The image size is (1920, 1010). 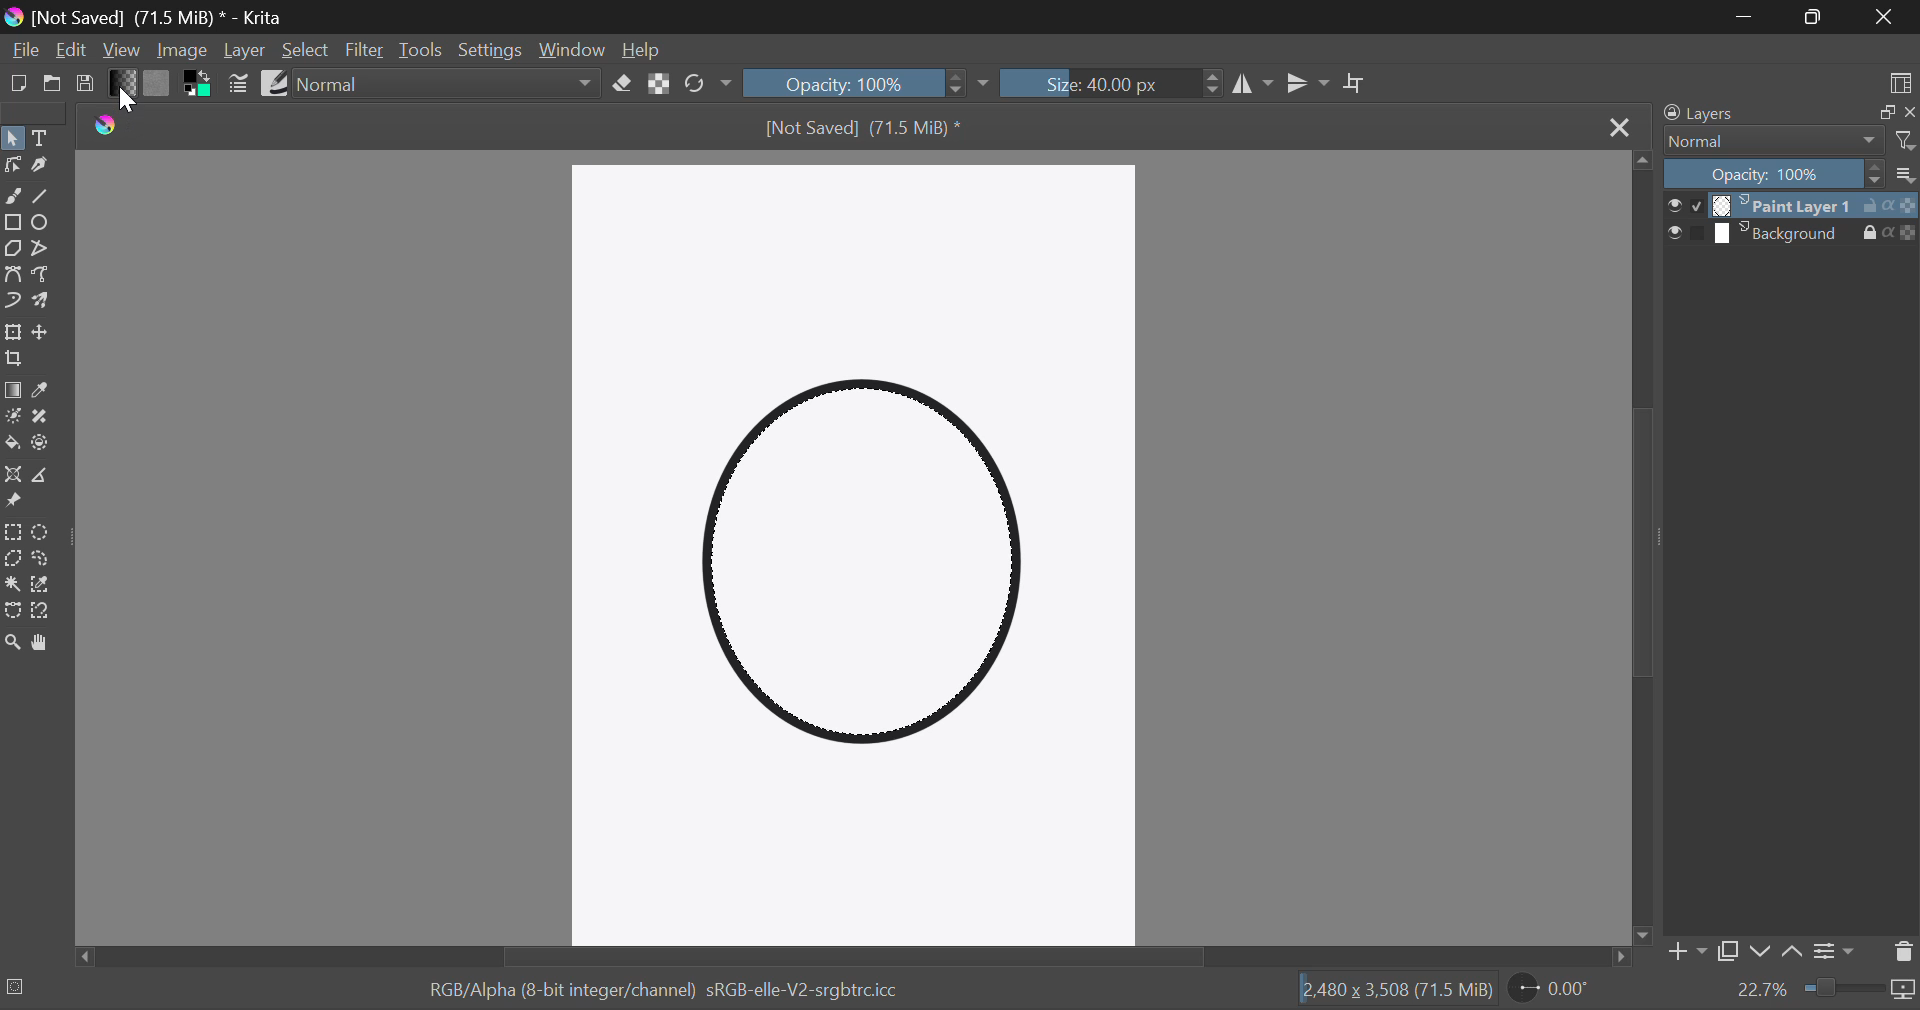 I want to click on Save, so click(x=86, y=84).